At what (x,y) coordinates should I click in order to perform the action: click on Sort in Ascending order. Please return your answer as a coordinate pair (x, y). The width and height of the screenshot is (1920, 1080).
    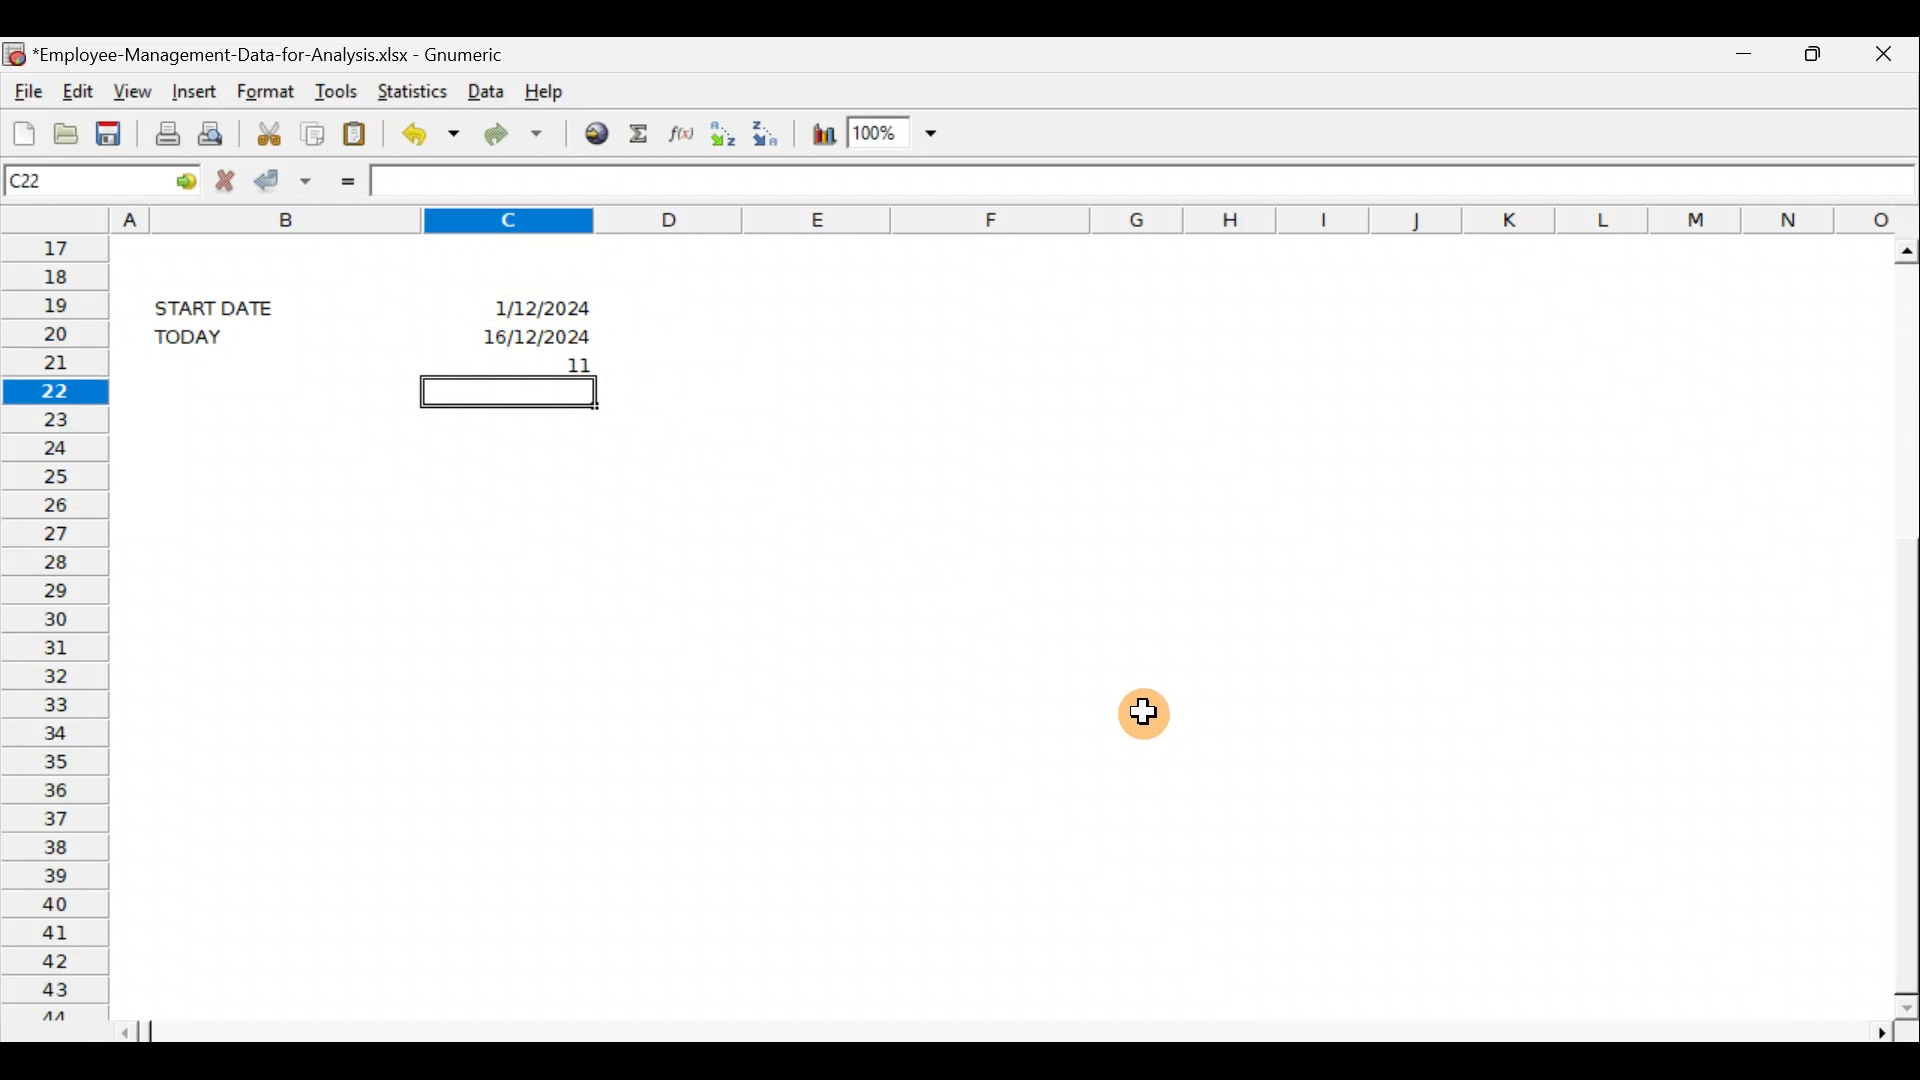
    Looking at the image, I should click on (721, 135).